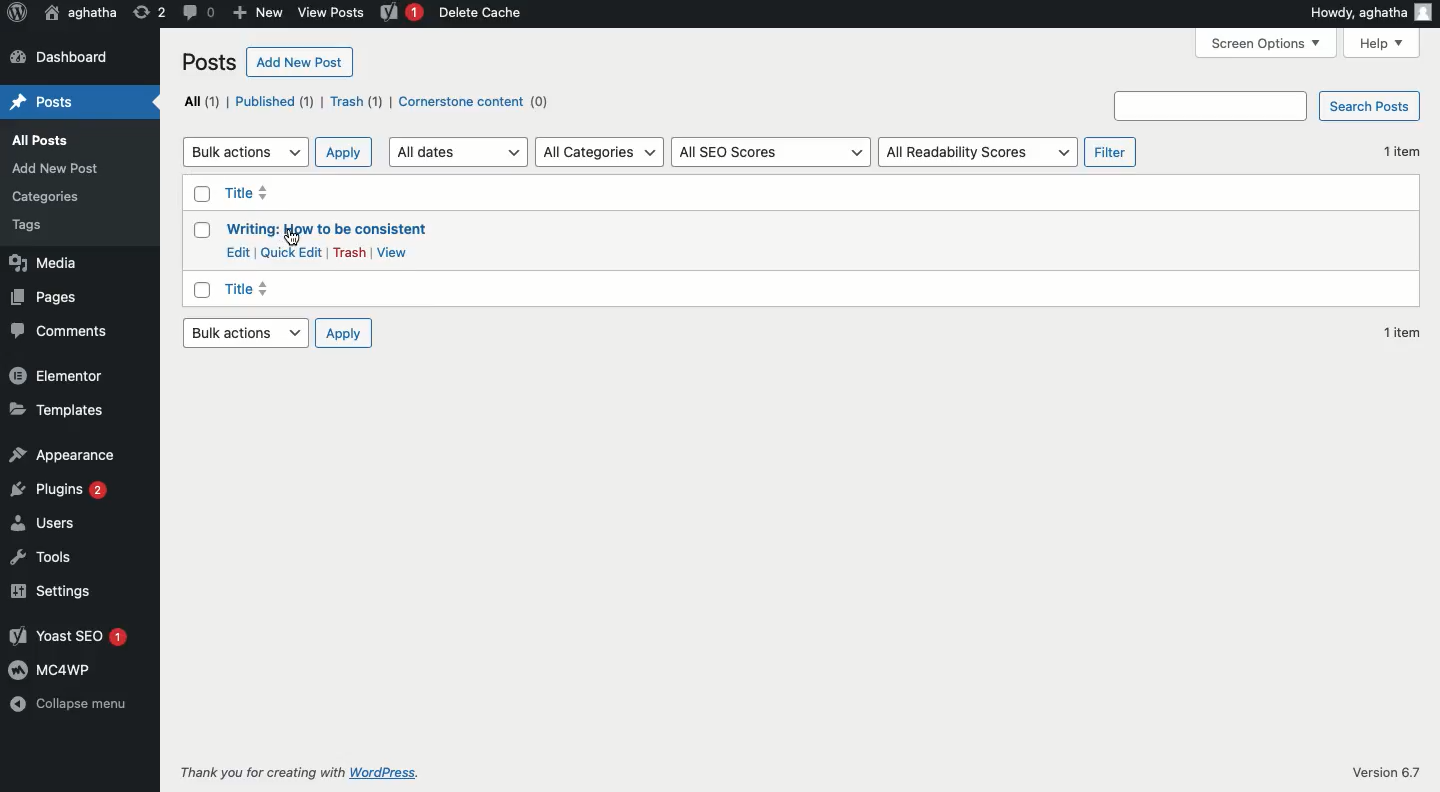  Describe the element at coordinates (274, 102) in the screenshot. I see `Published` at that location.